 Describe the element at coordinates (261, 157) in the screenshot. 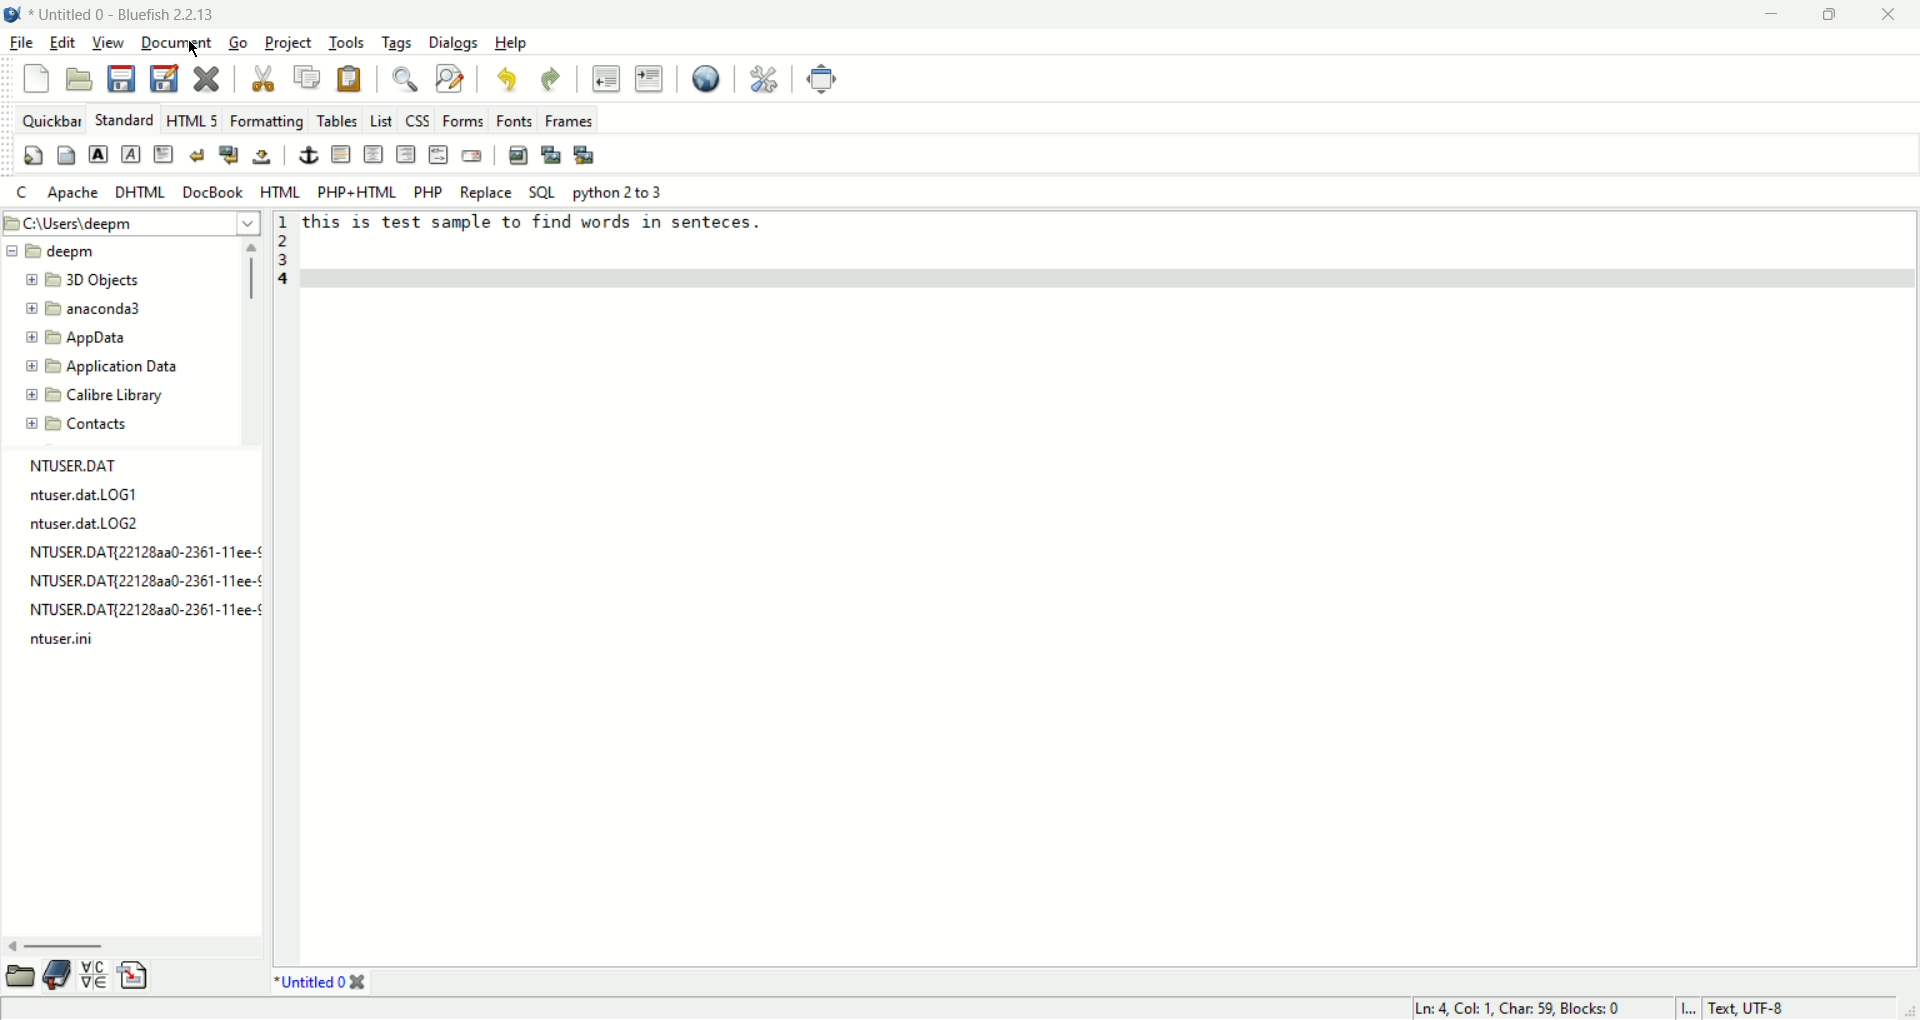

I see `non breaking space` at that location.